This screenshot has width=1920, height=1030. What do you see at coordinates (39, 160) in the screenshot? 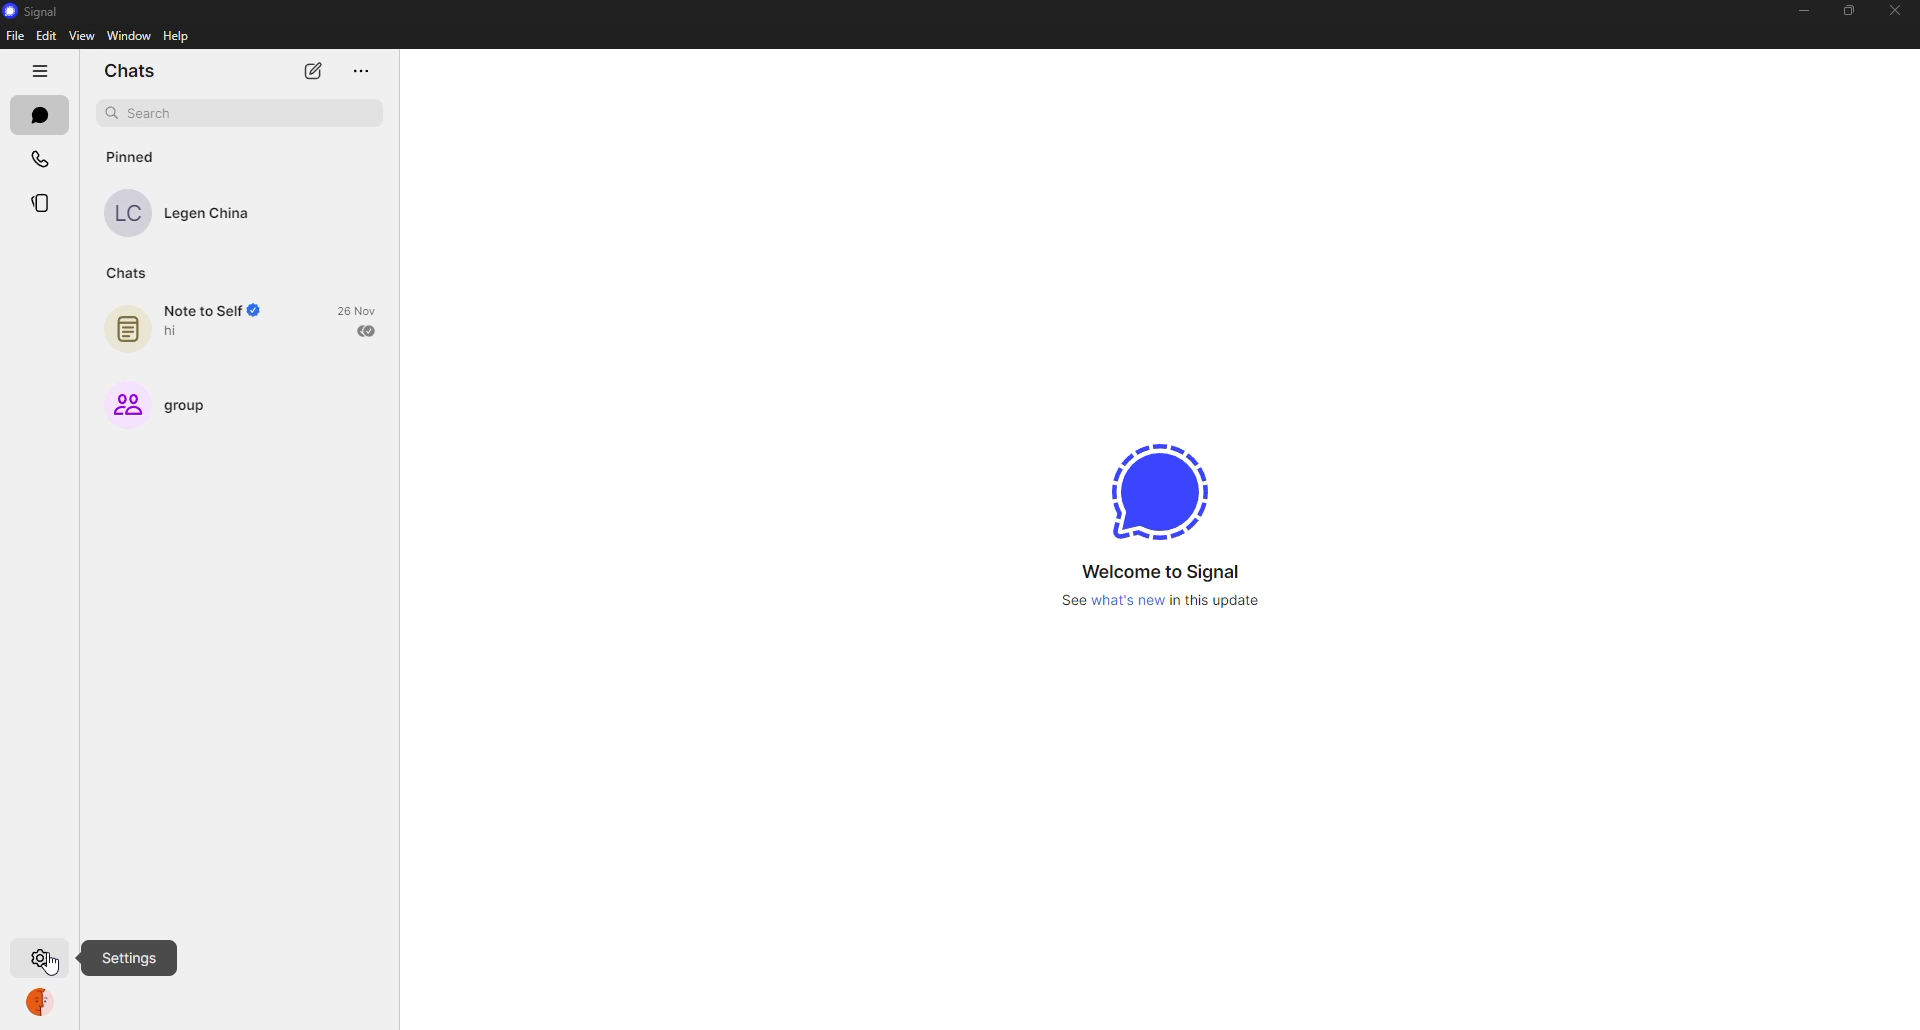
I see `calls` at bounding box center [39, 160].